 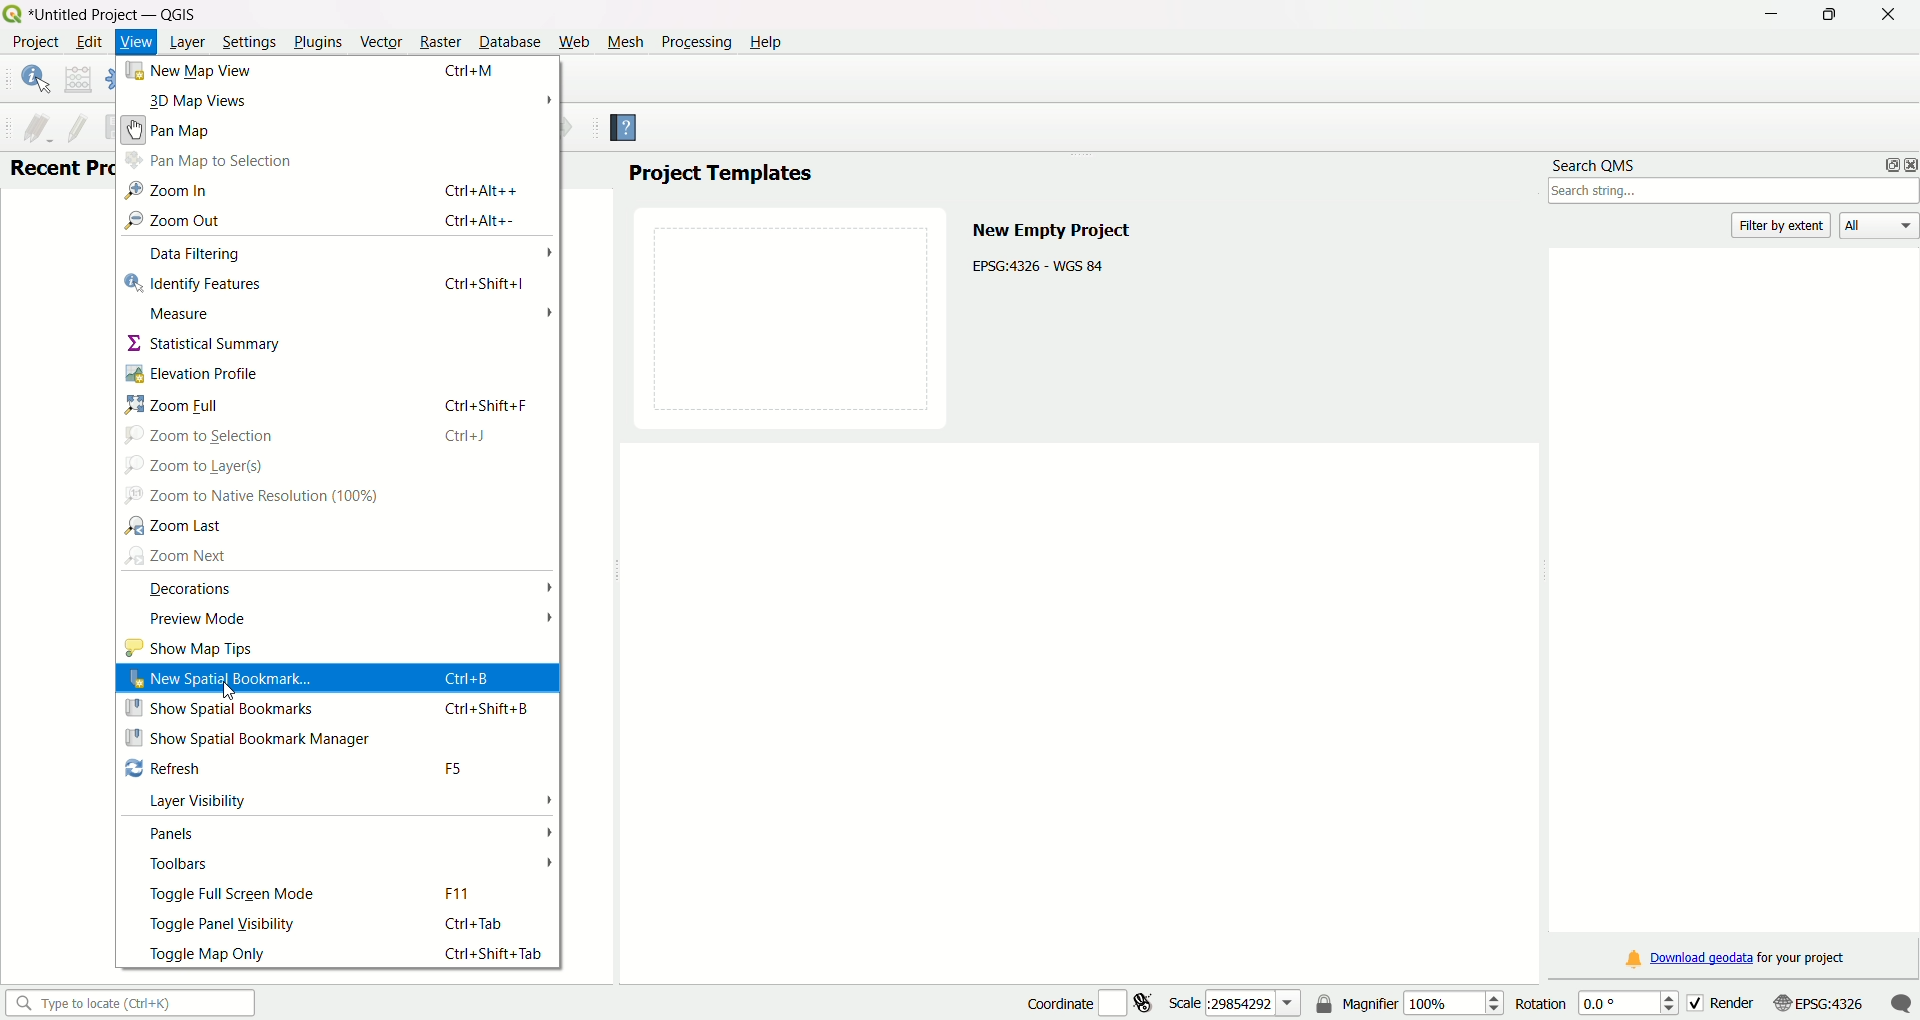 What do you see at coordinates (1423, 1002) in the screenshot?
I see `magnifier` at bounding box center [1423, 1002].